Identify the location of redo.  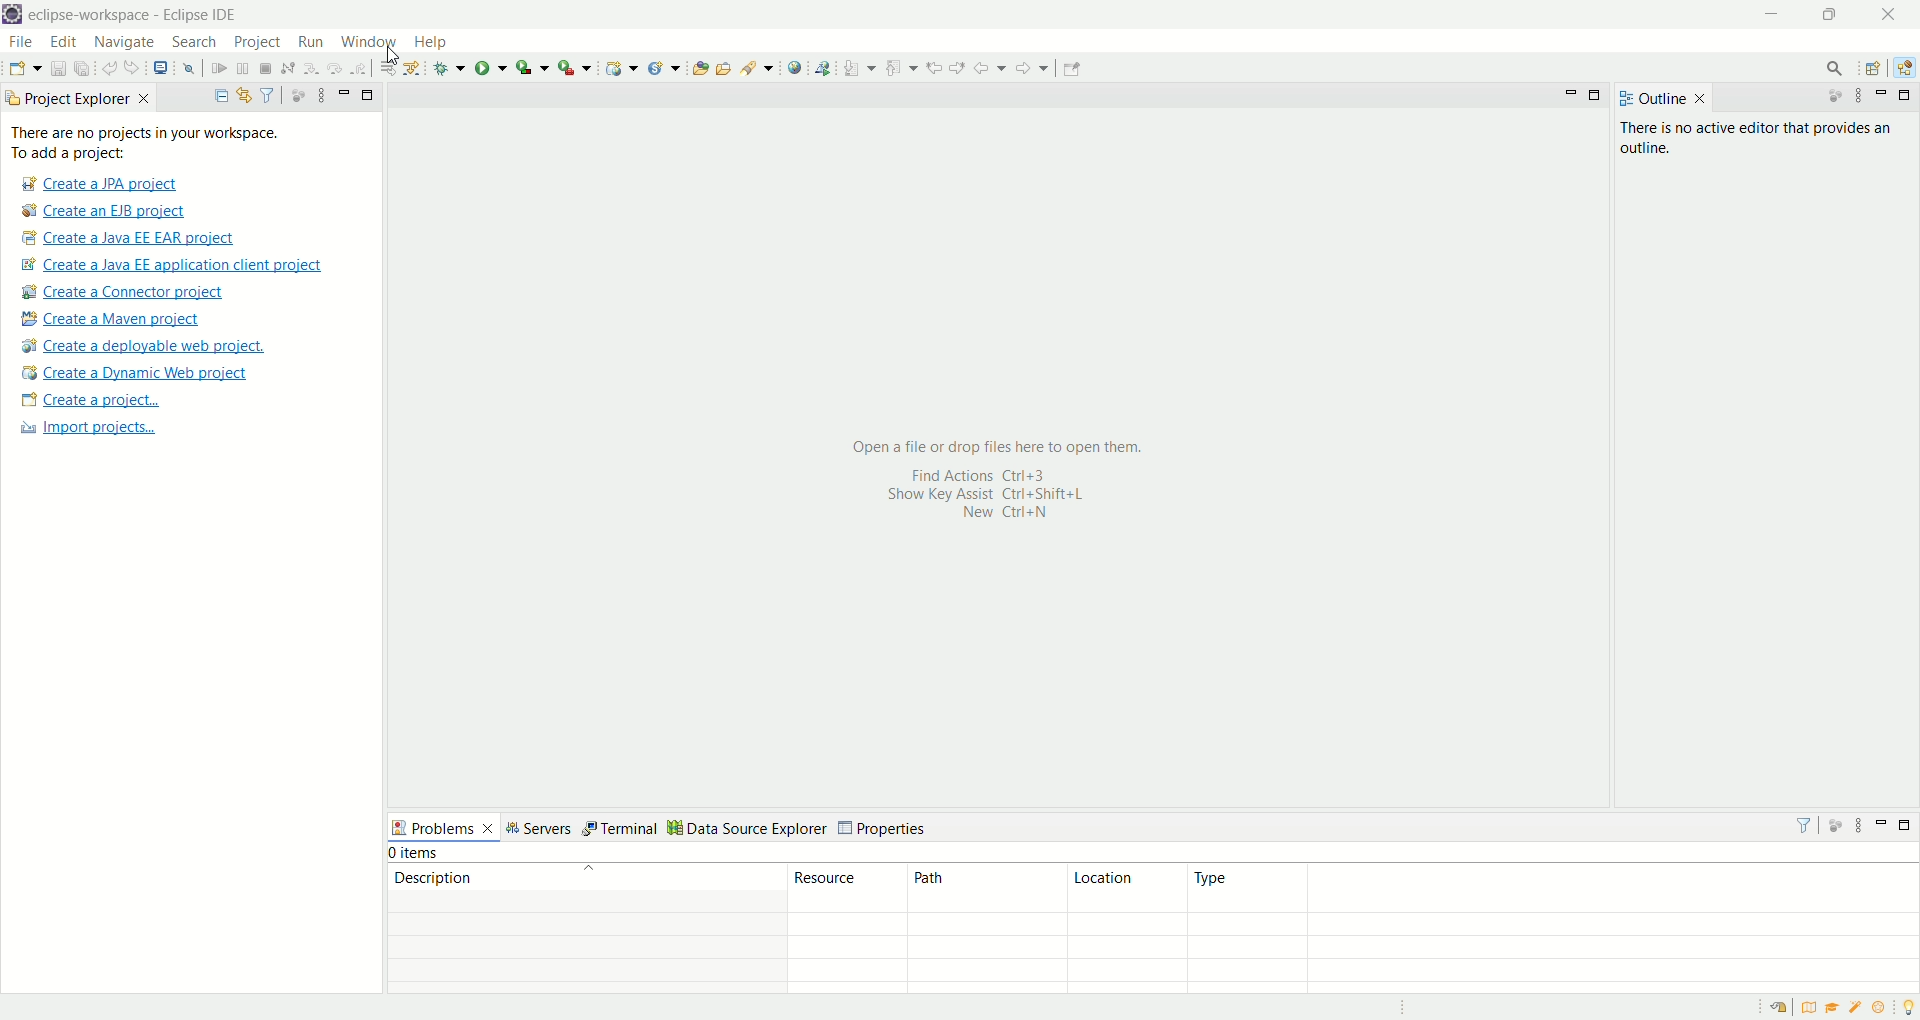
(132, 67).